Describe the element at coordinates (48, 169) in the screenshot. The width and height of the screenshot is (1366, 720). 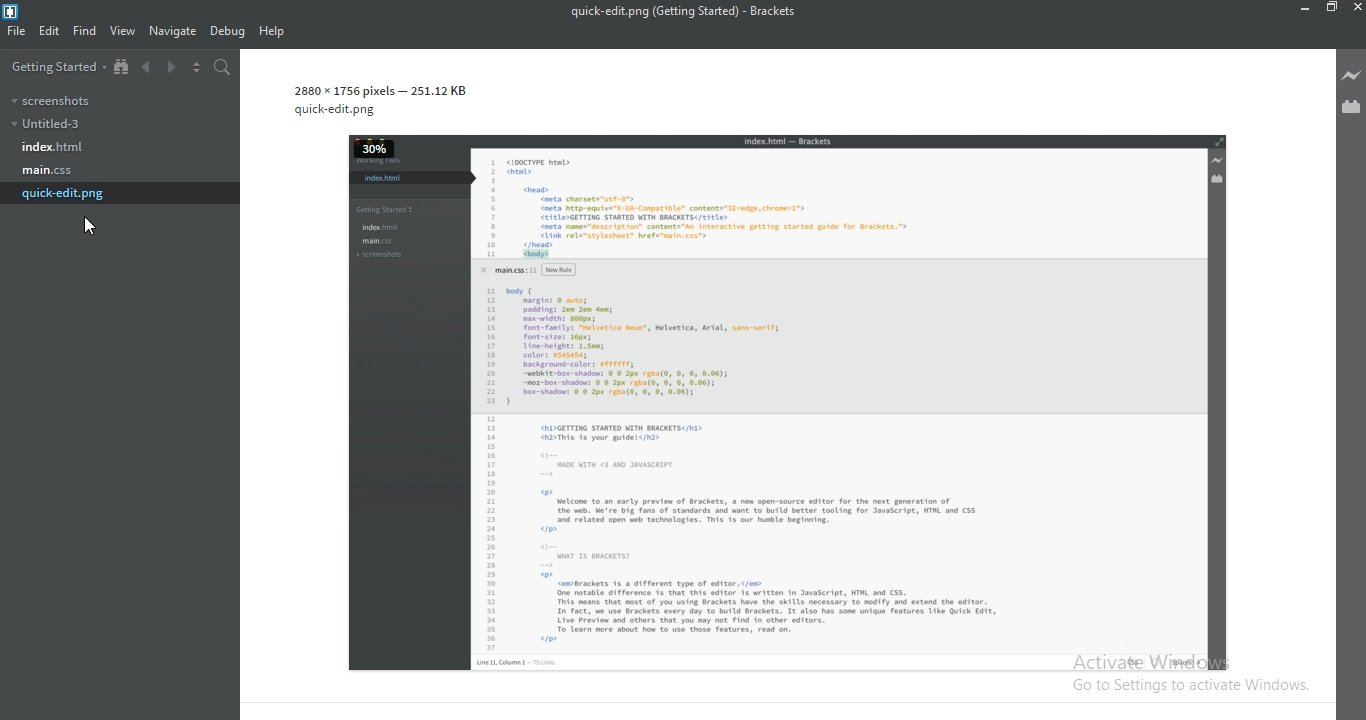
I see `main.css` at that location.